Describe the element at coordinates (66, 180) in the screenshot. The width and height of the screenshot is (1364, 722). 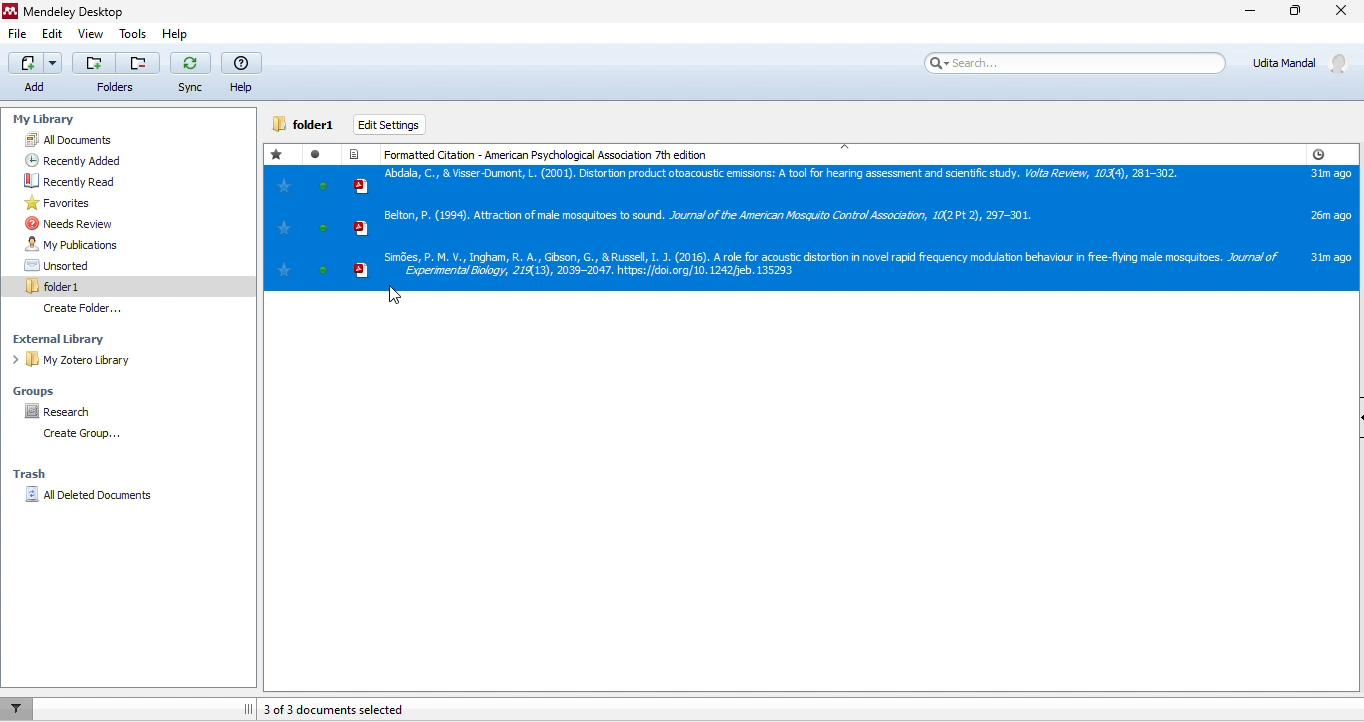
I see `recently read` at that location.